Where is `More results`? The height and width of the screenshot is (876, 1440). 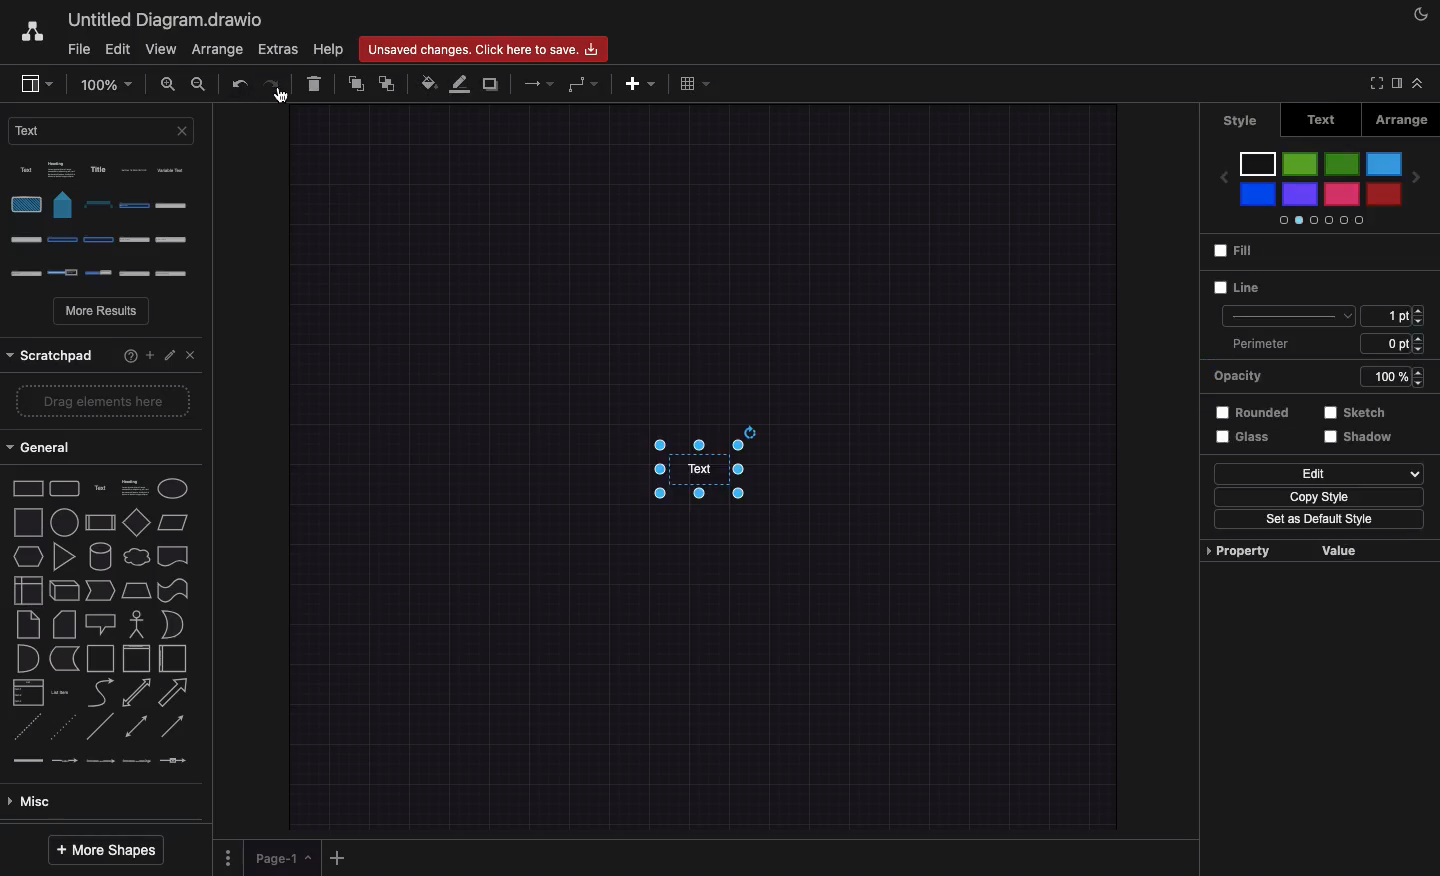 More results is located at coordinates (103, 313).